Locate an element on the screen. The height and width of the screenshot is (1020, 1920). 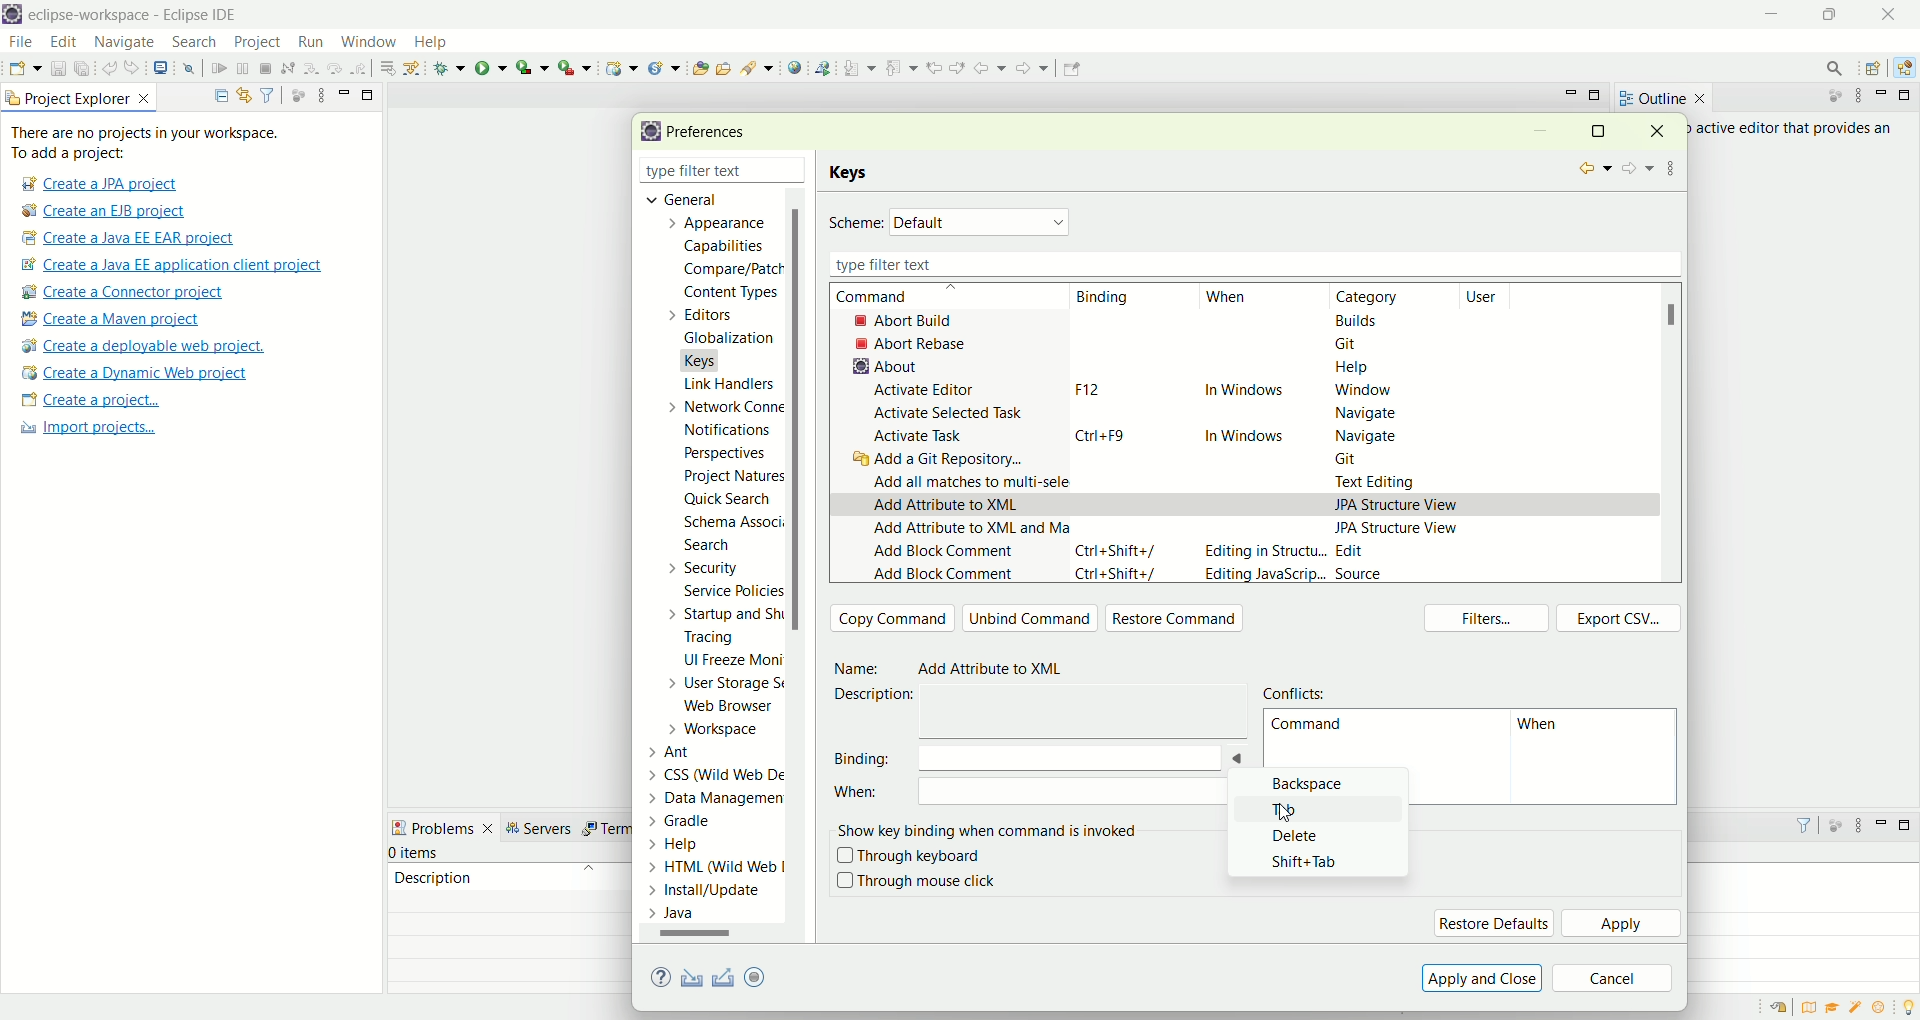
Delete is located at coordinates (1305, 836).